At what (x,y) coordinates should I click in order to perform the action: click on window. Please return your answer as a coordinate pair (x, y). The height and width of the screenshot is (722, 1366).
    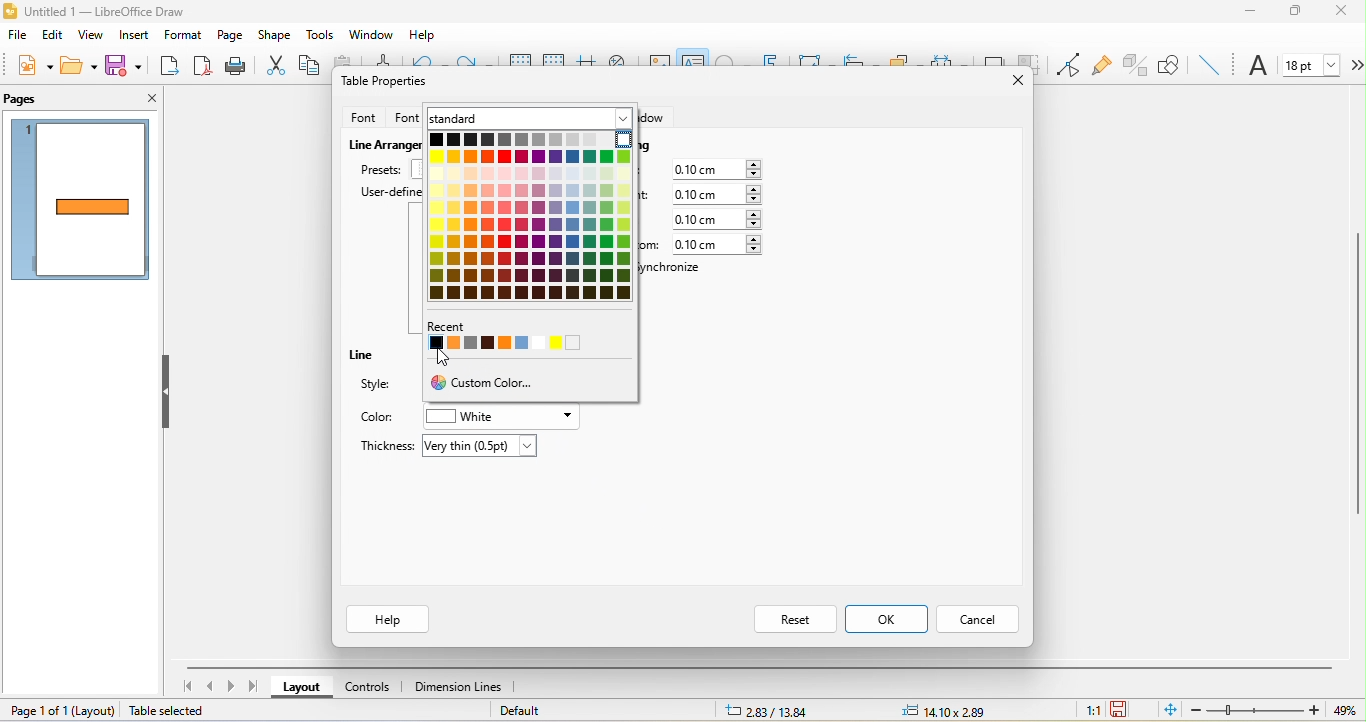
    Looking at the image, I should click on (368, 33).